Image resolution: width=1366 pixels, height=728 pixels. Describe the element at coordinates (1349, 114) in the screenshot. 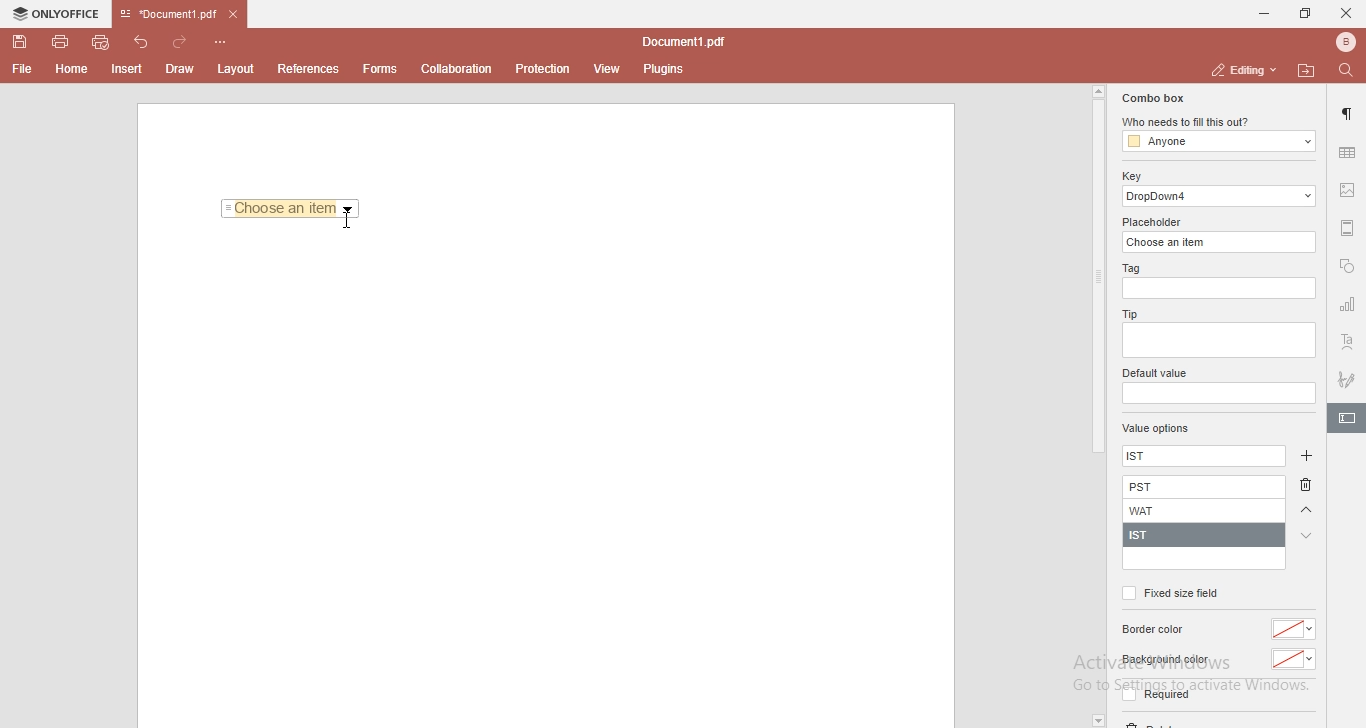

I see `paragraph` at that location.